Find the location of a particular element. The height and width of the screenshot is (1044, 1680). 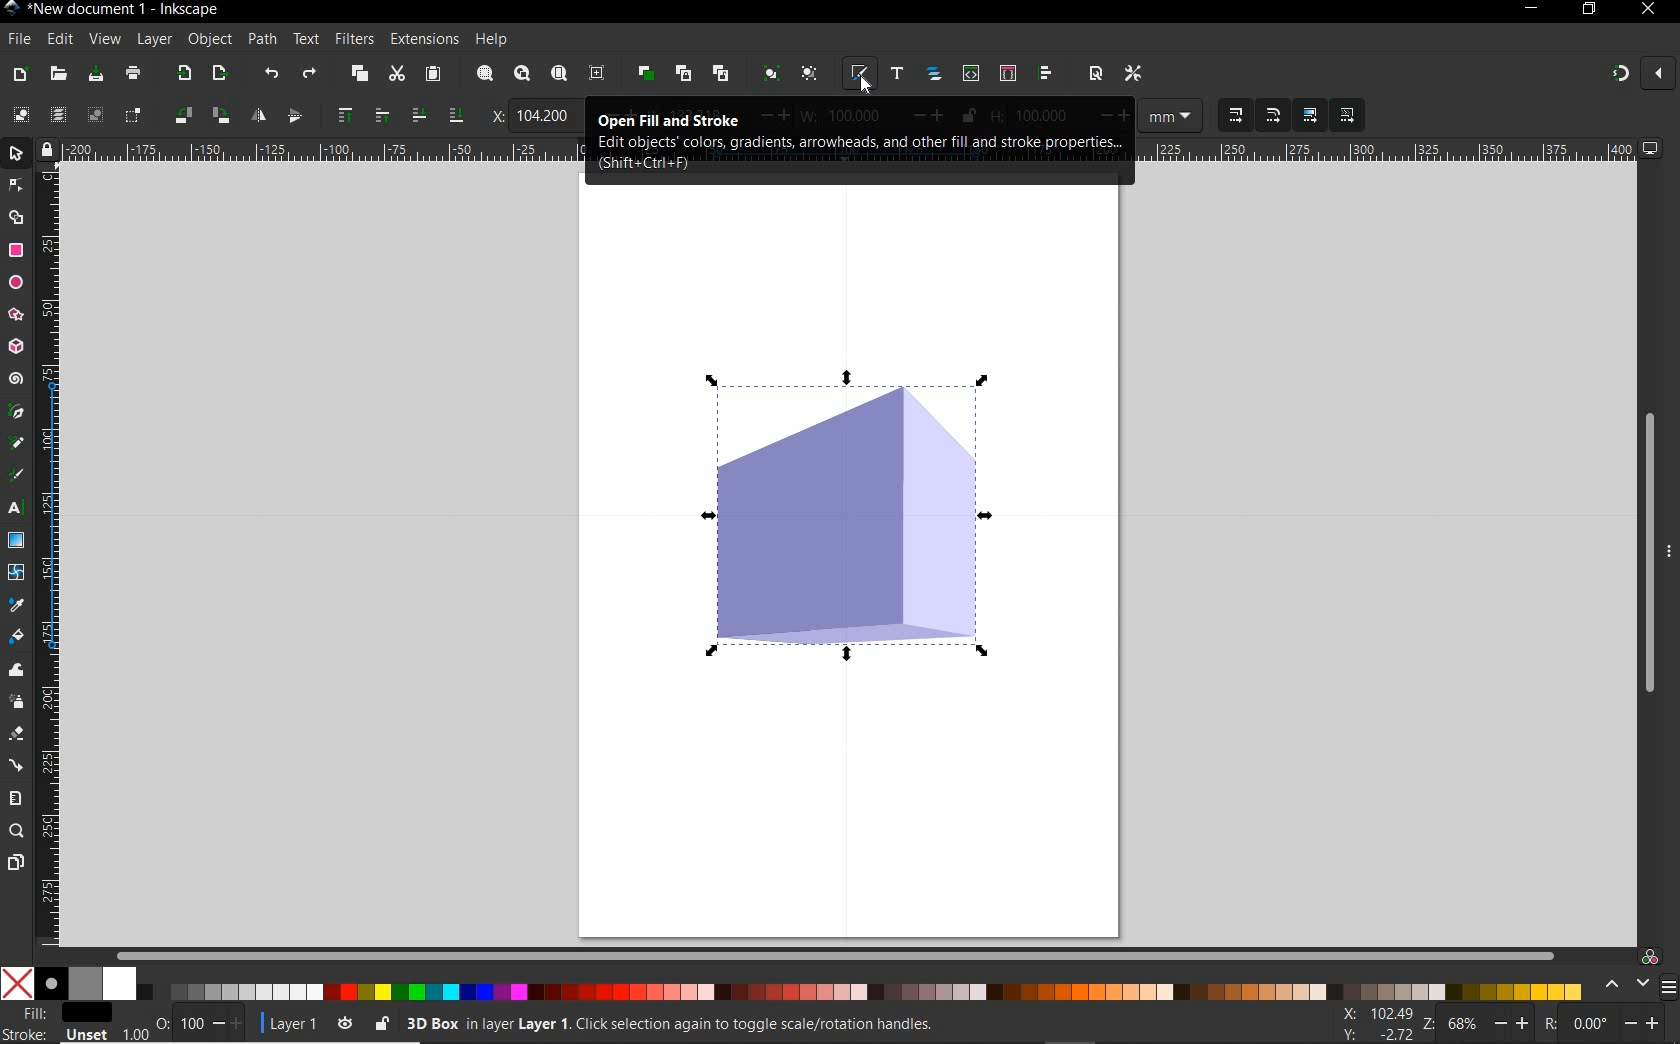

TOGGLE CURRENT LAYER VISIBILITY is located at coordinates (345, 1024).